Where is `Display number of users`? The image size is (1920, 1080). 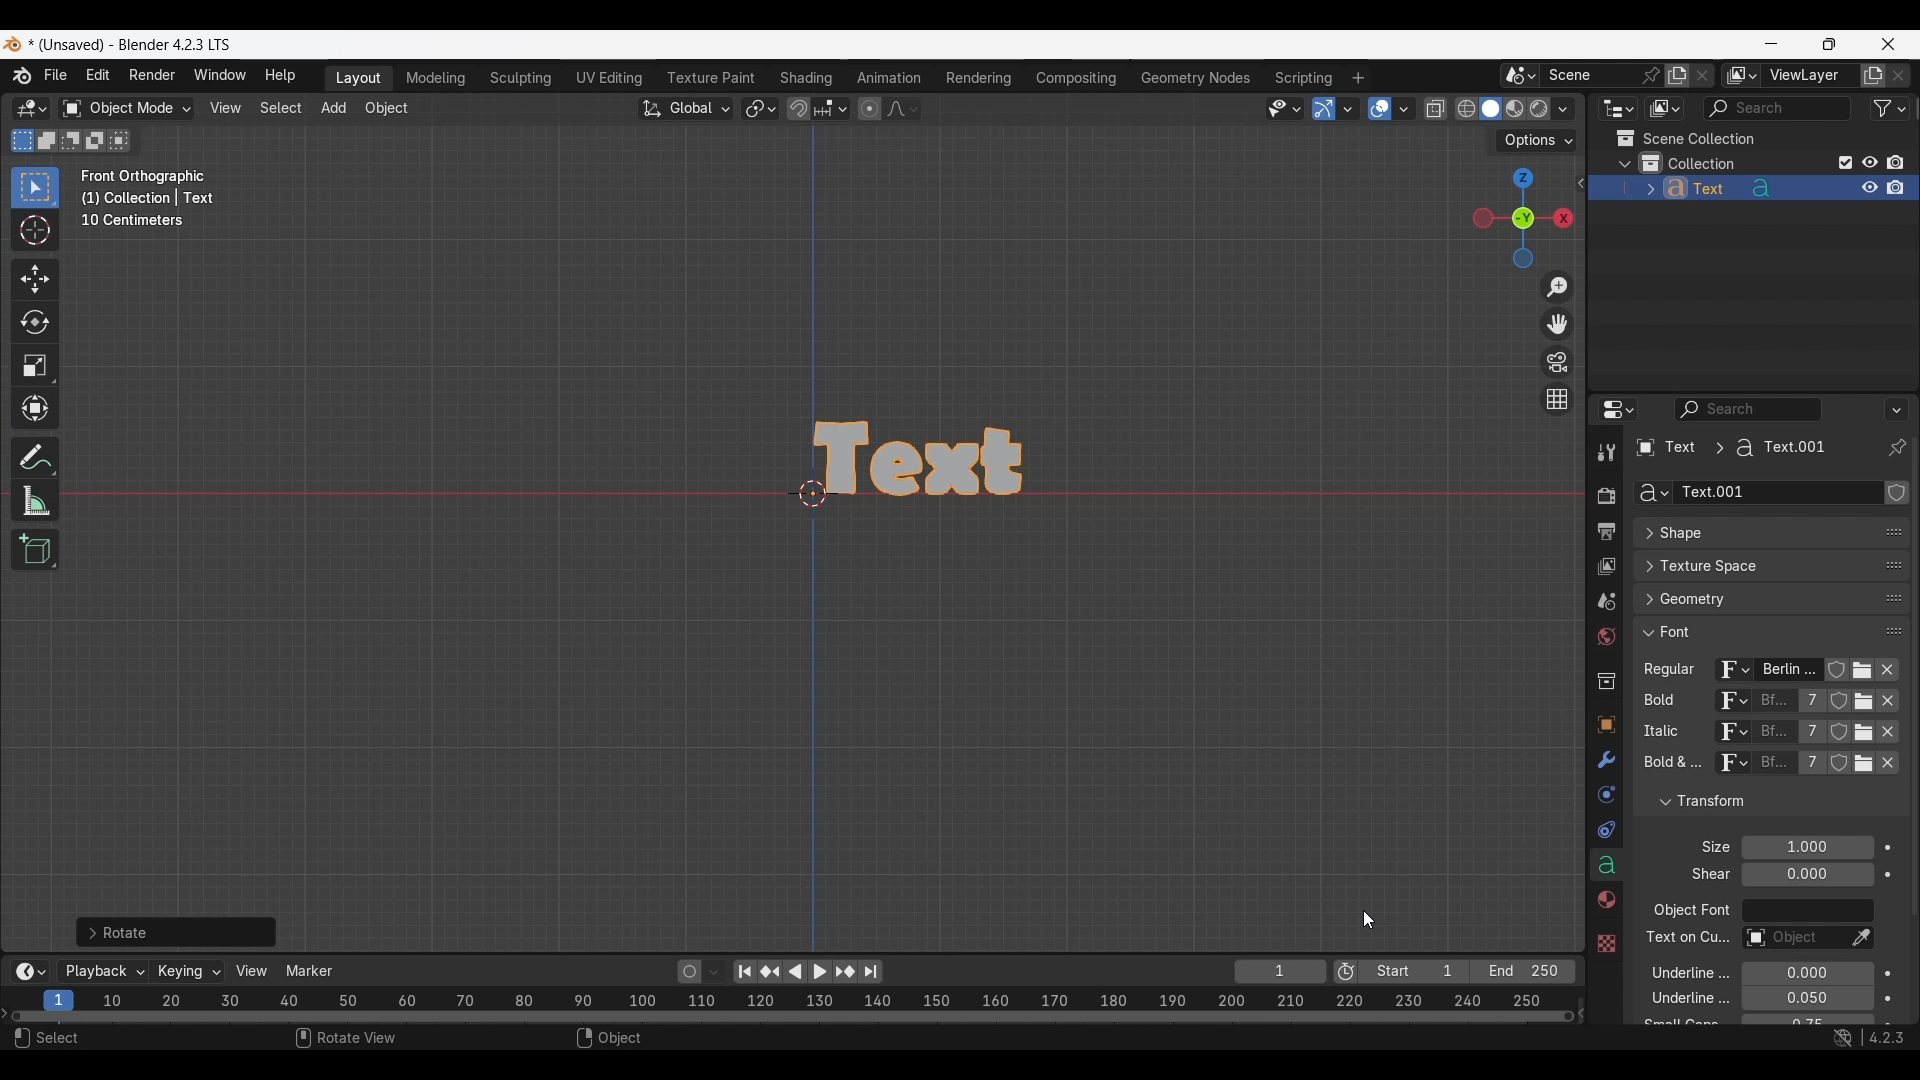
Display number of users is located at coordinates (1810, 768).